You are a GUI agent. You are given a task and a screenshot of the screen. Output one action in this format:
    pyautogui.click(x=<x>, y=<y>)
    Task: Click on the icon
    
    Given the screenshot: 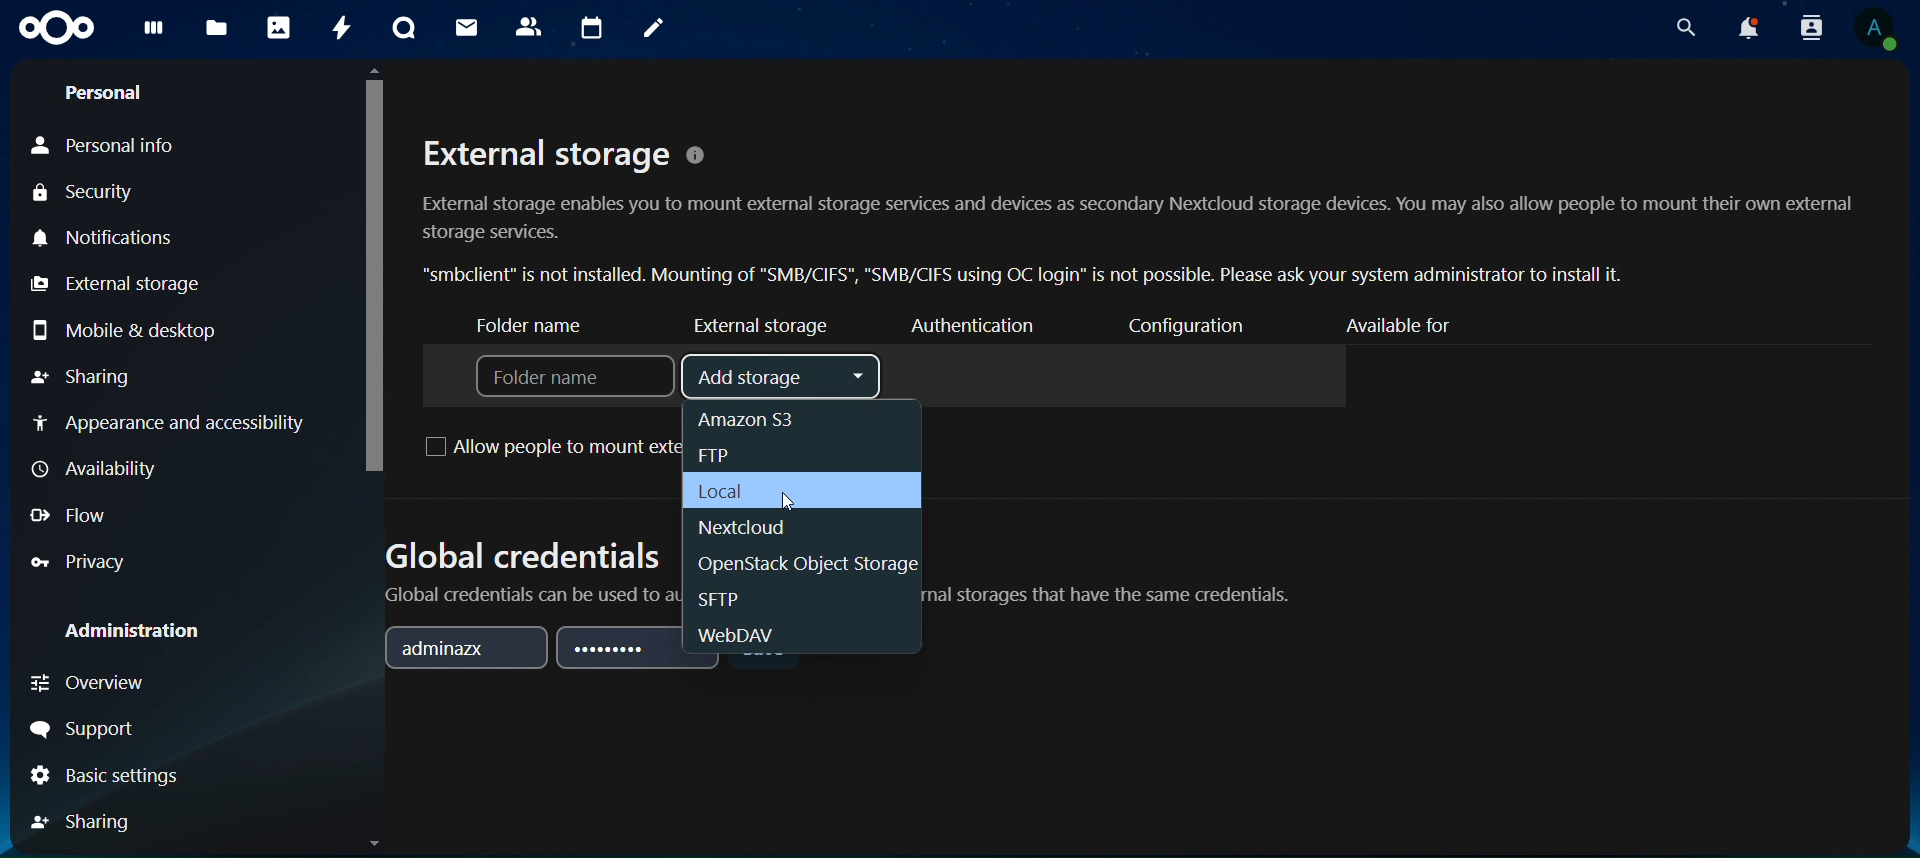 What is the action you would take?
    pyautogui.click(x=56, y=26)
    